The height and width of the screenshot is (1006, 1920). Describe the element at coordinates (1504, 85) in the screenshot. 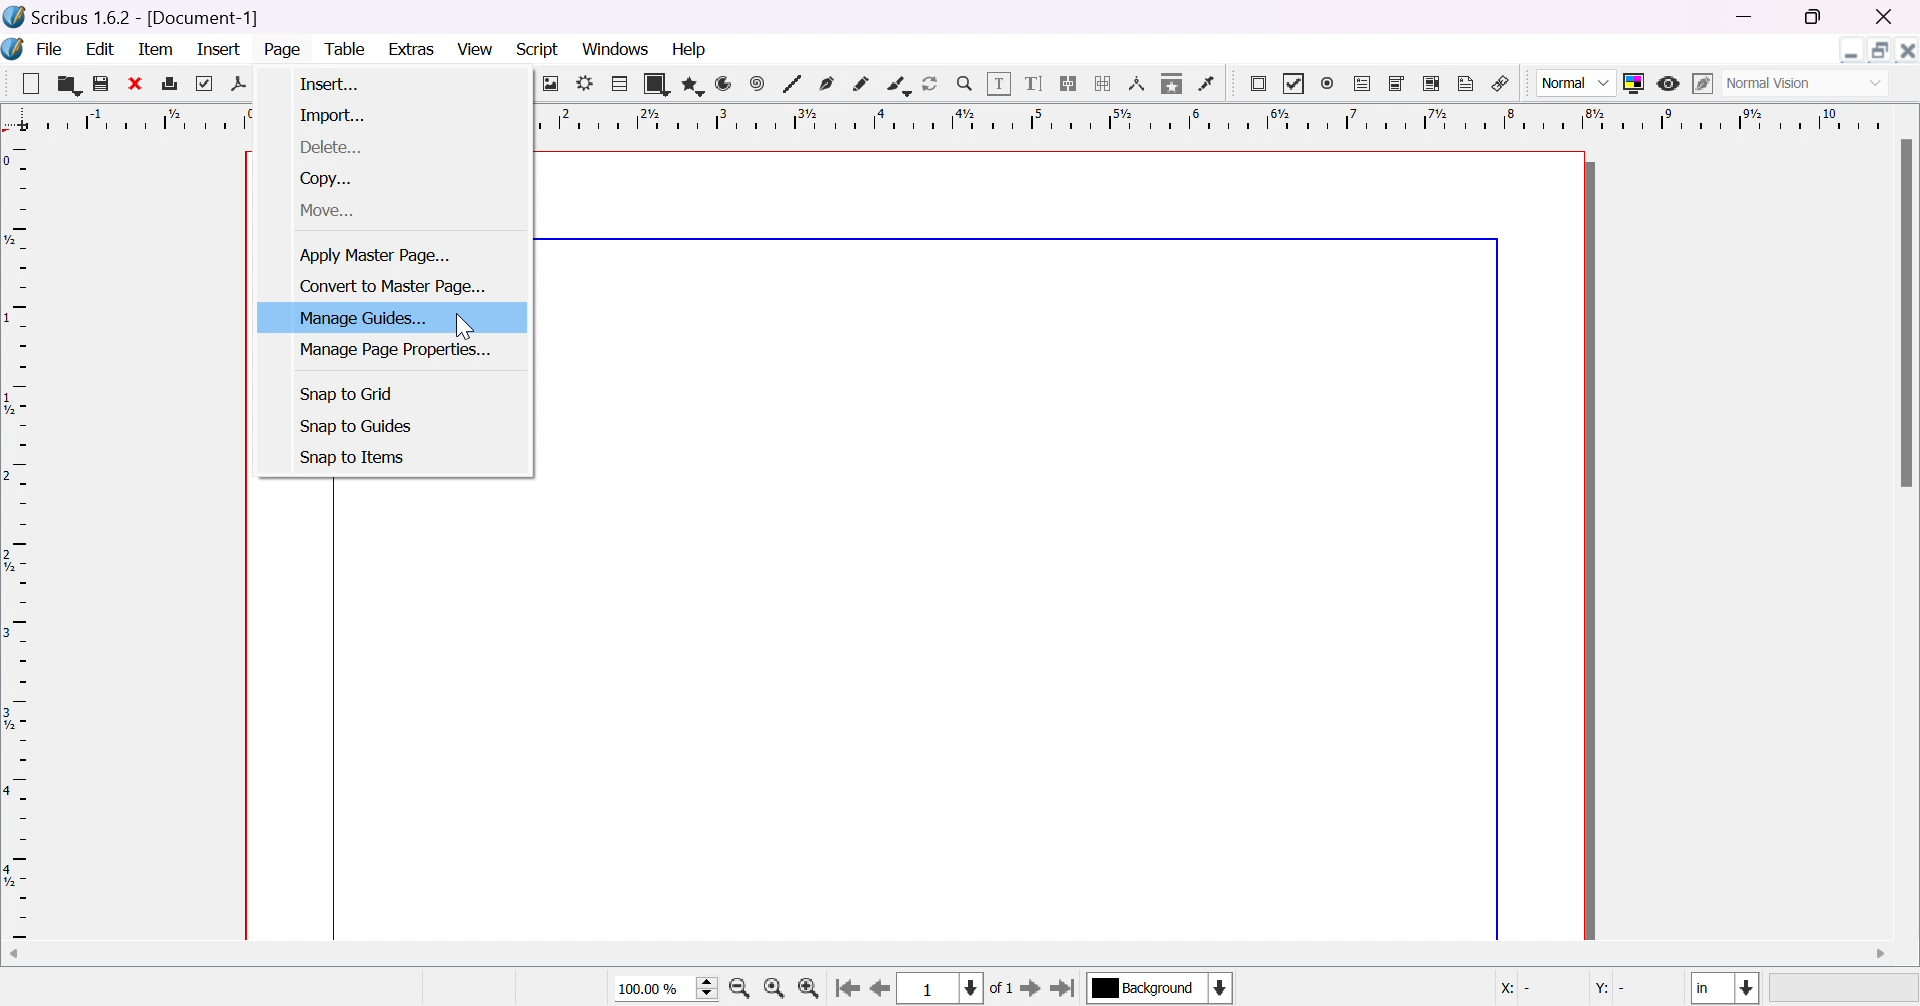

I see `link annotation` at that location.